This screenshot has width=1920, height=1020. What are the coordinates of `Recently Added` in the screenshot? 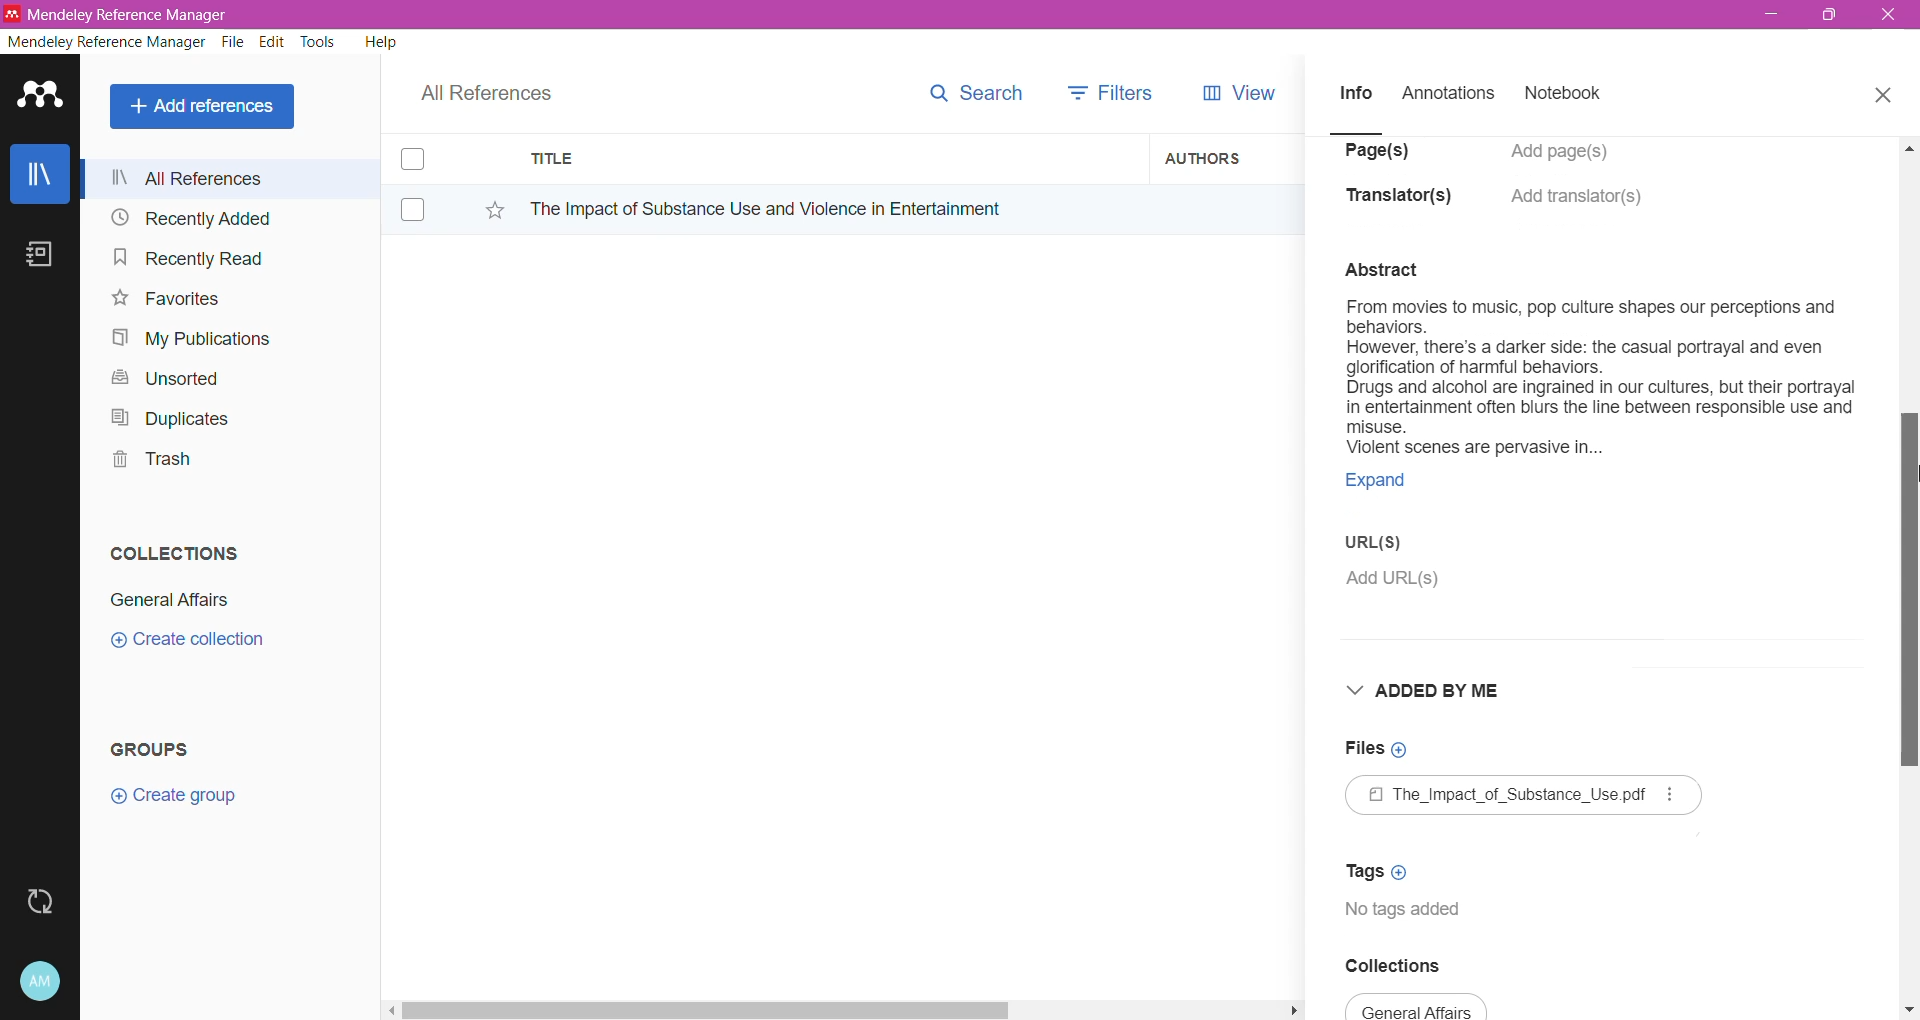 It's located at (188, 219).